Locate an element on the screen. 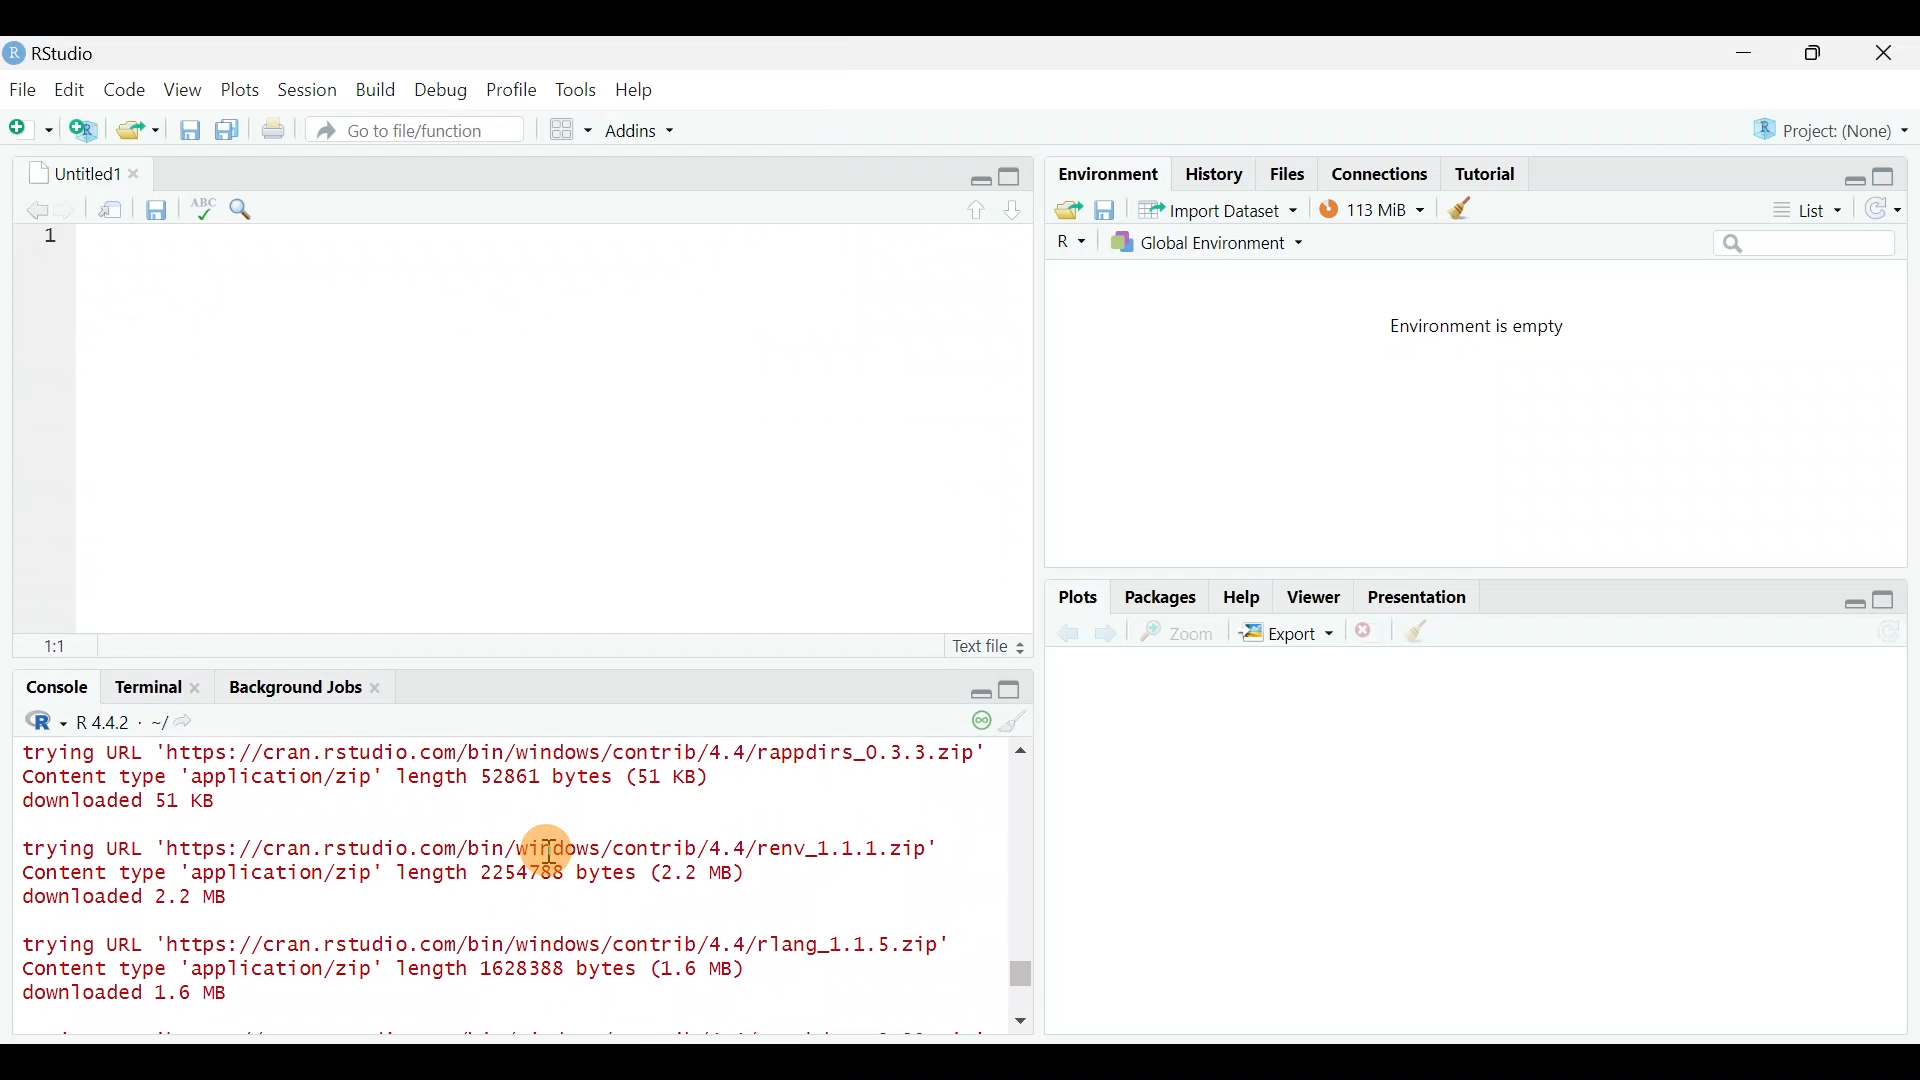  Files is located at coordinates (1288, 174).